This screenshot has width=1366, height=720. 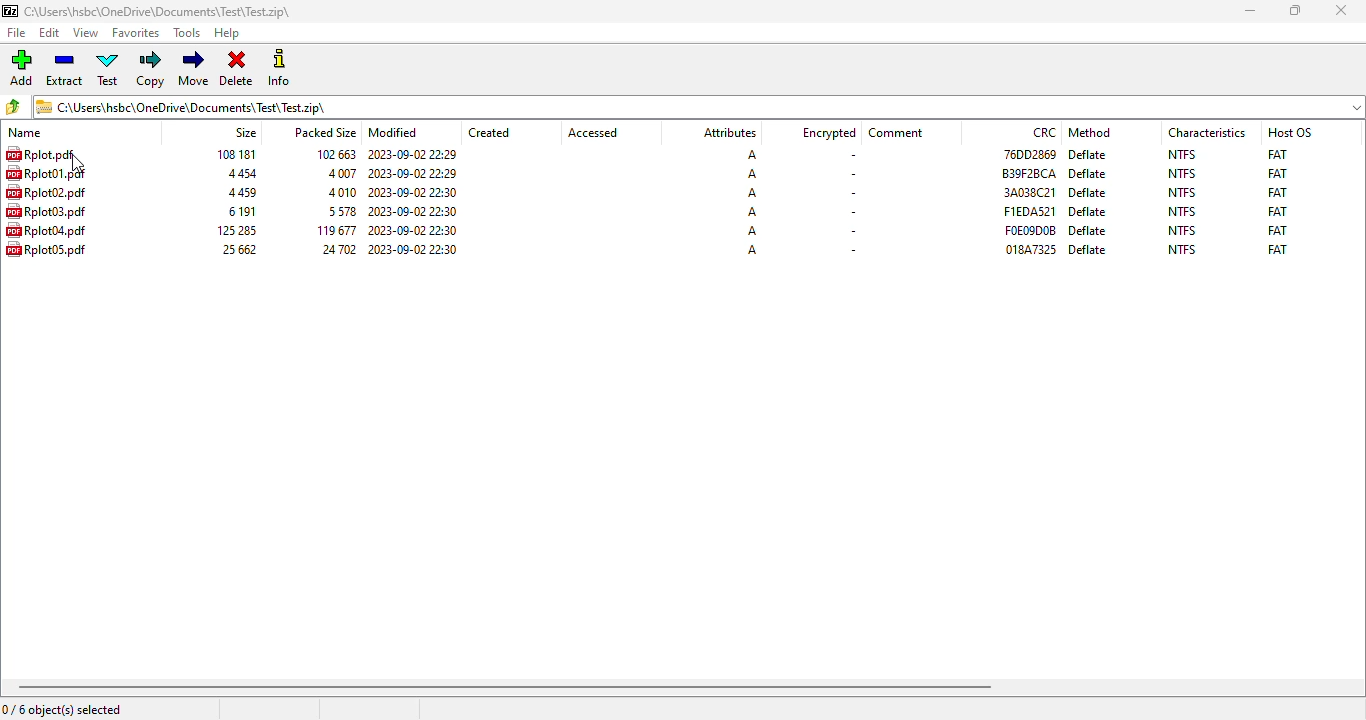 What do you see at coordinates (1249, 11) in the screenshot?
I see `minimize` at bounding box center [1249, 11].